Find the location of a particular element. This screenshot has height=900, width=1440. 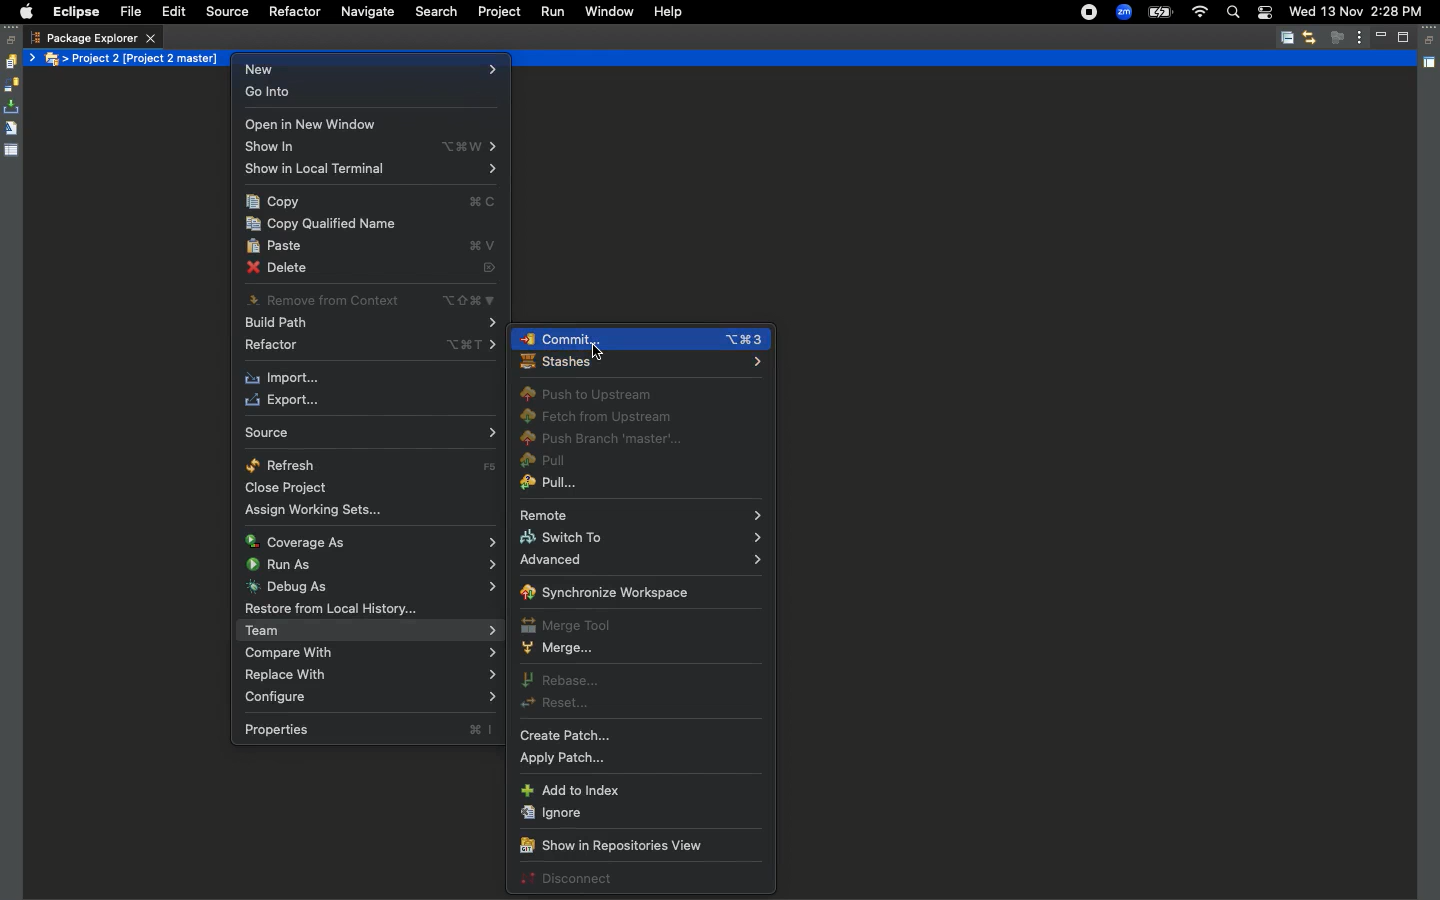

Import is located at coordinates (286, 379).